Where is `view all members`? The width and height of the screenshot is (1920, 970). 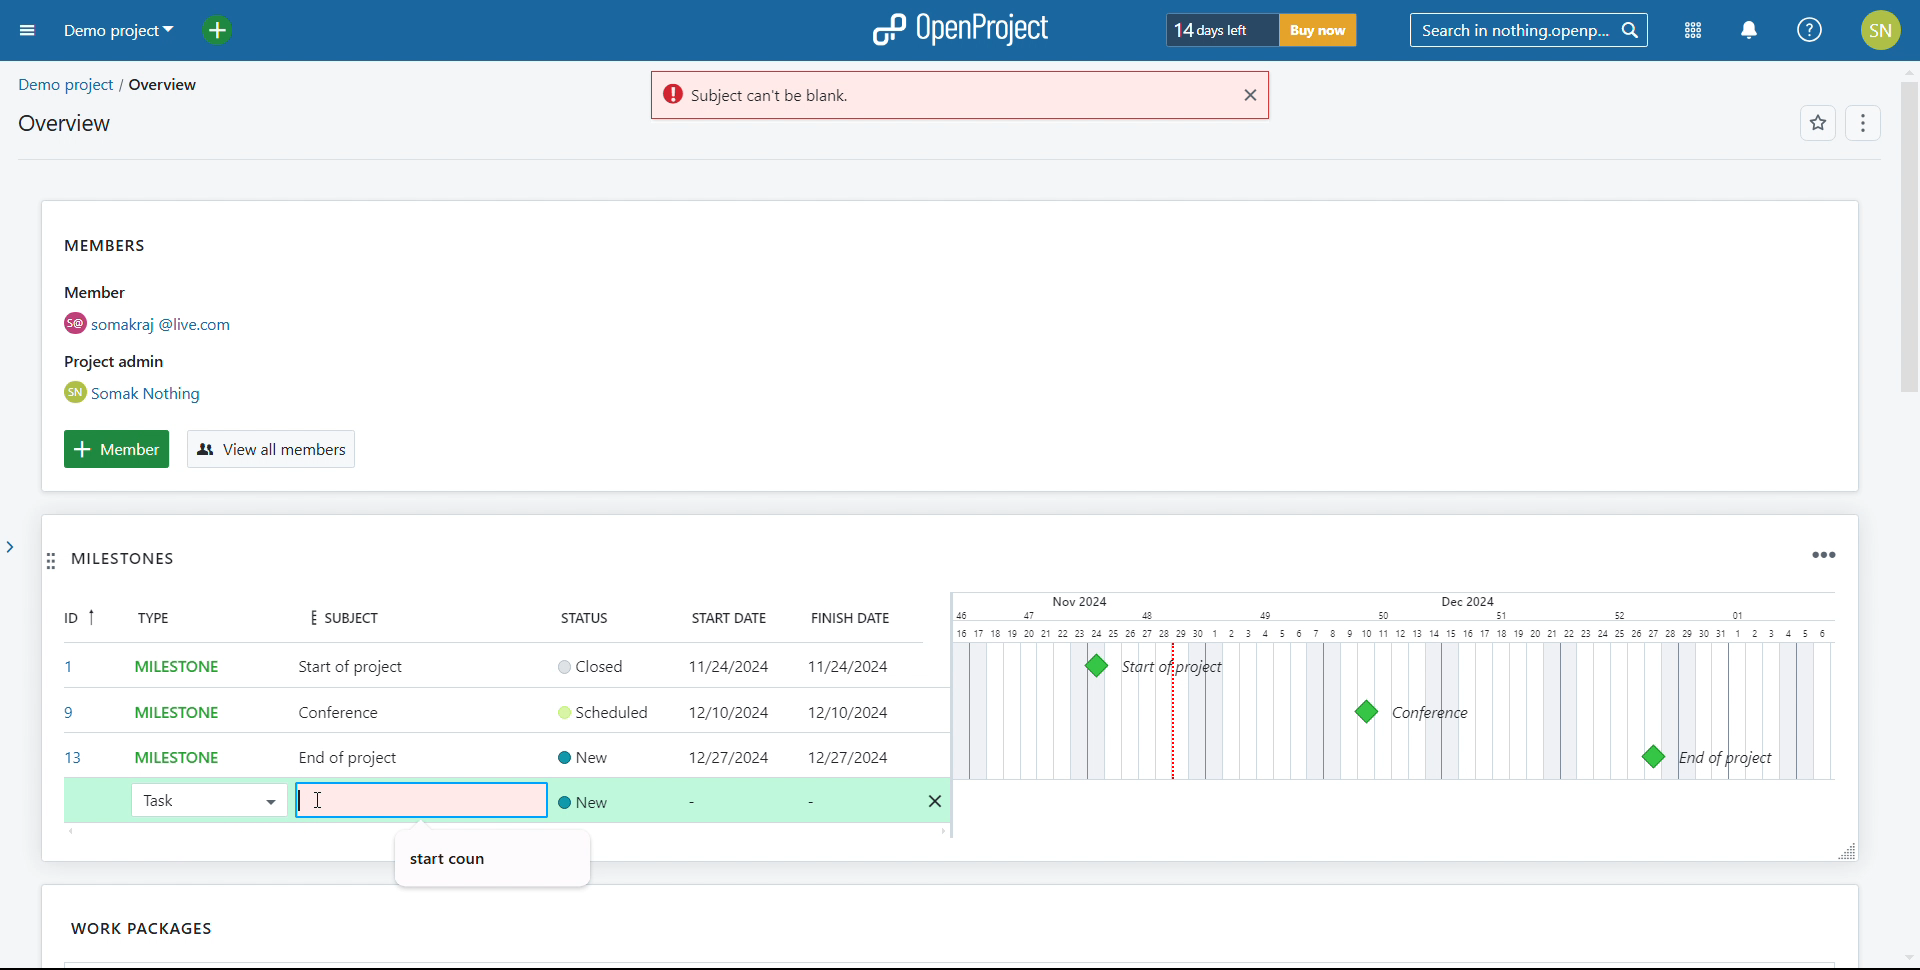
view all members is located at coordinates (269, 450).